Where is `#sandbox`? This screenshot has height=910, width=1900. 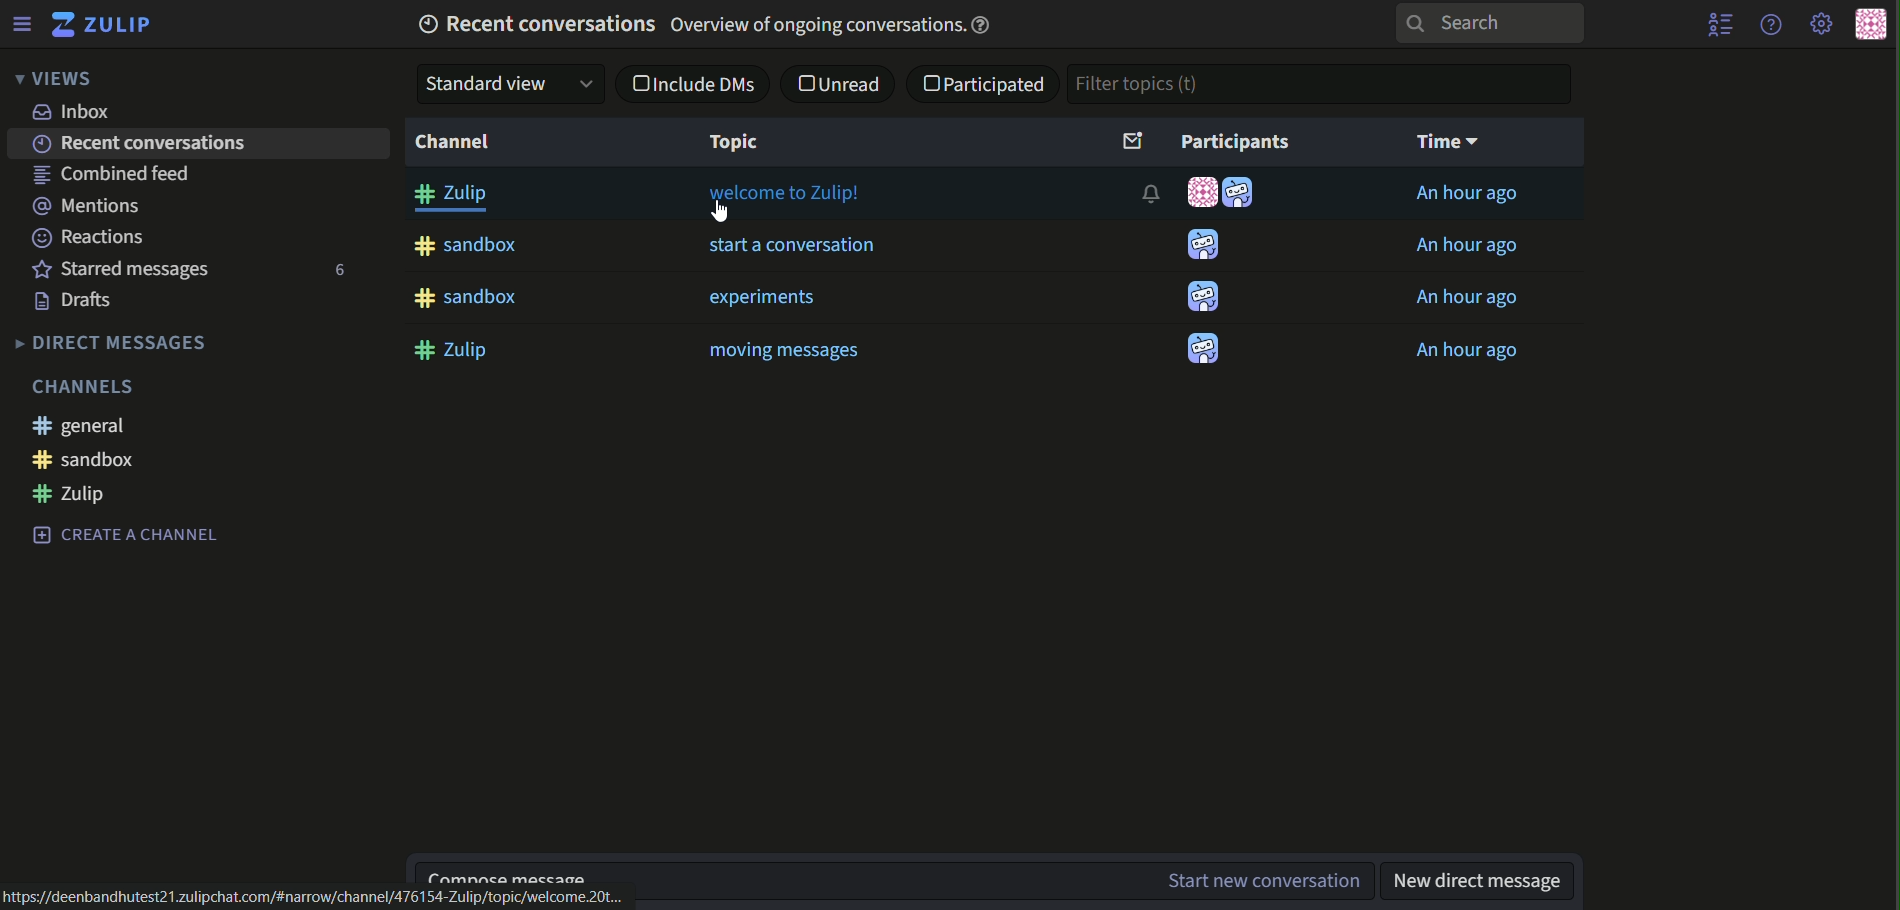
#sandbox is located at coordinates (471, 298).